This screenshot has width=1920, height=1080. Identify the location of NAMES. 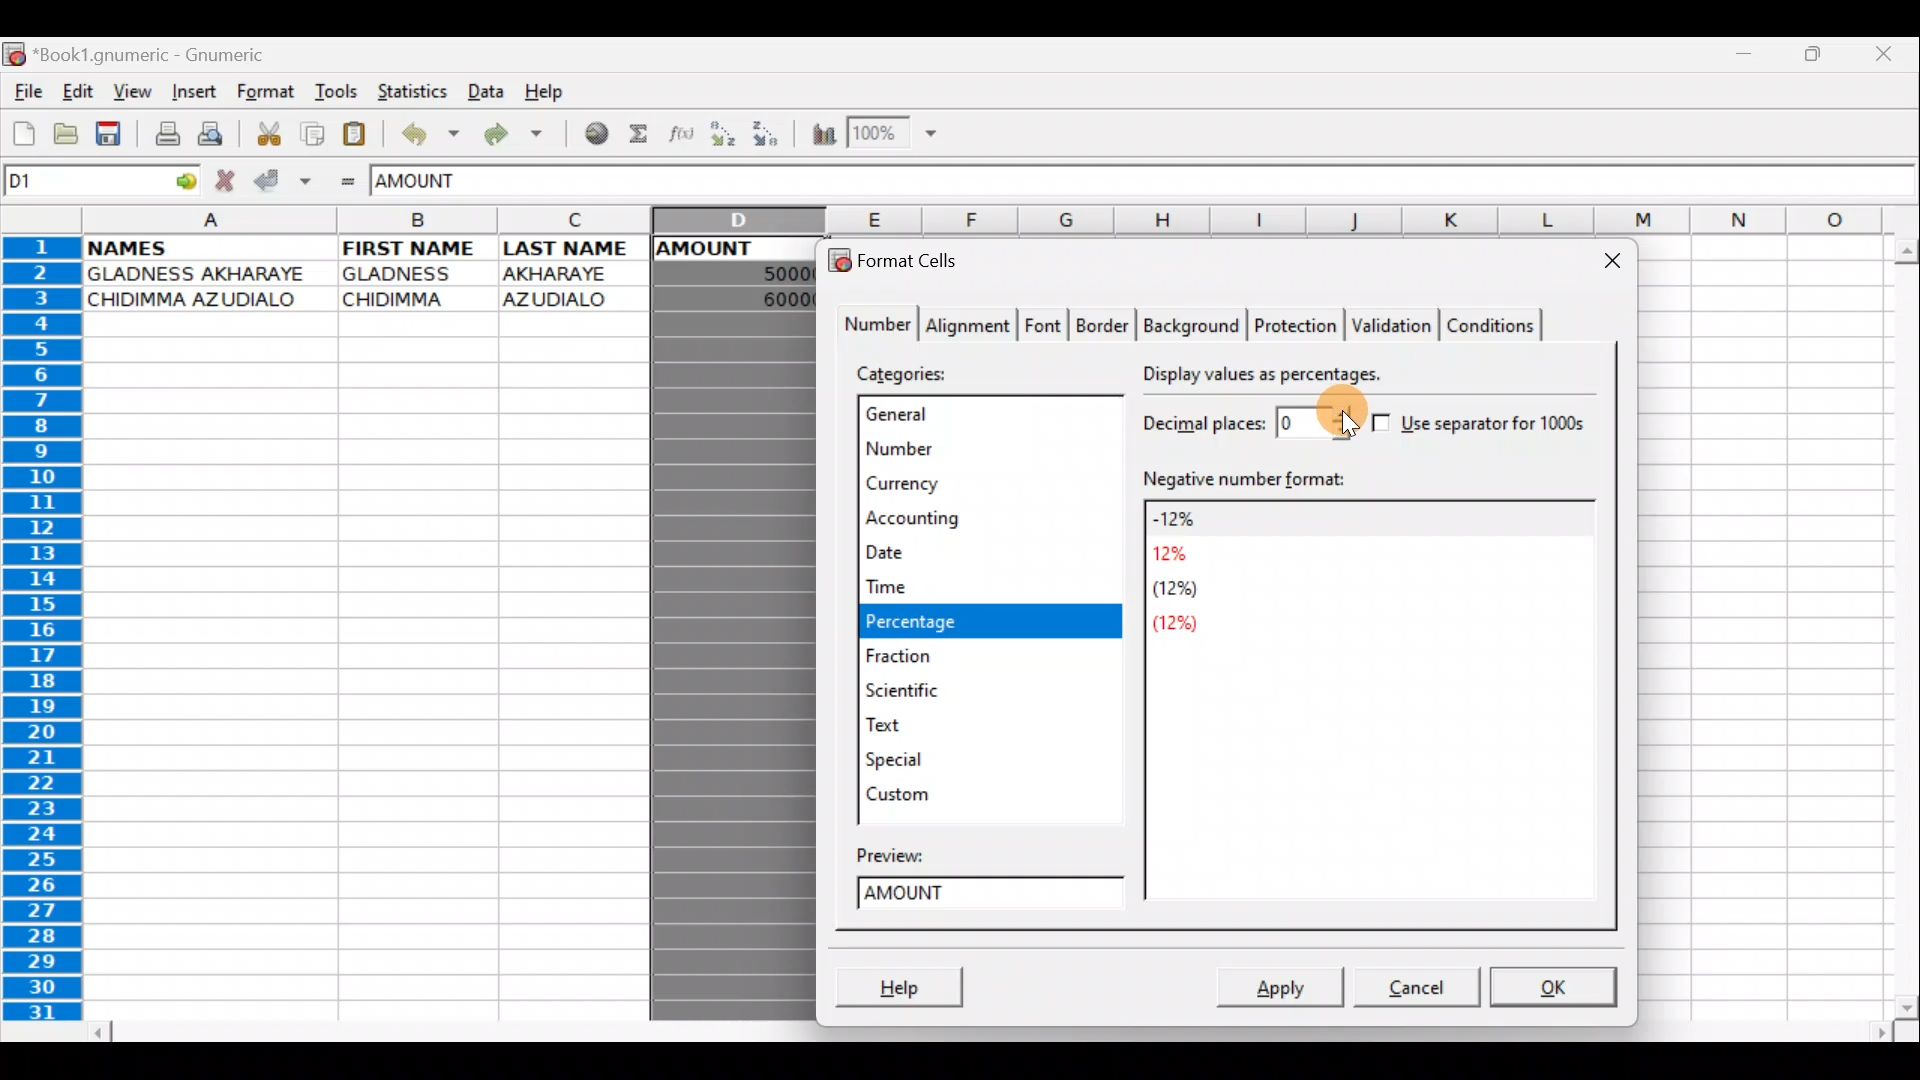
(158, 248).